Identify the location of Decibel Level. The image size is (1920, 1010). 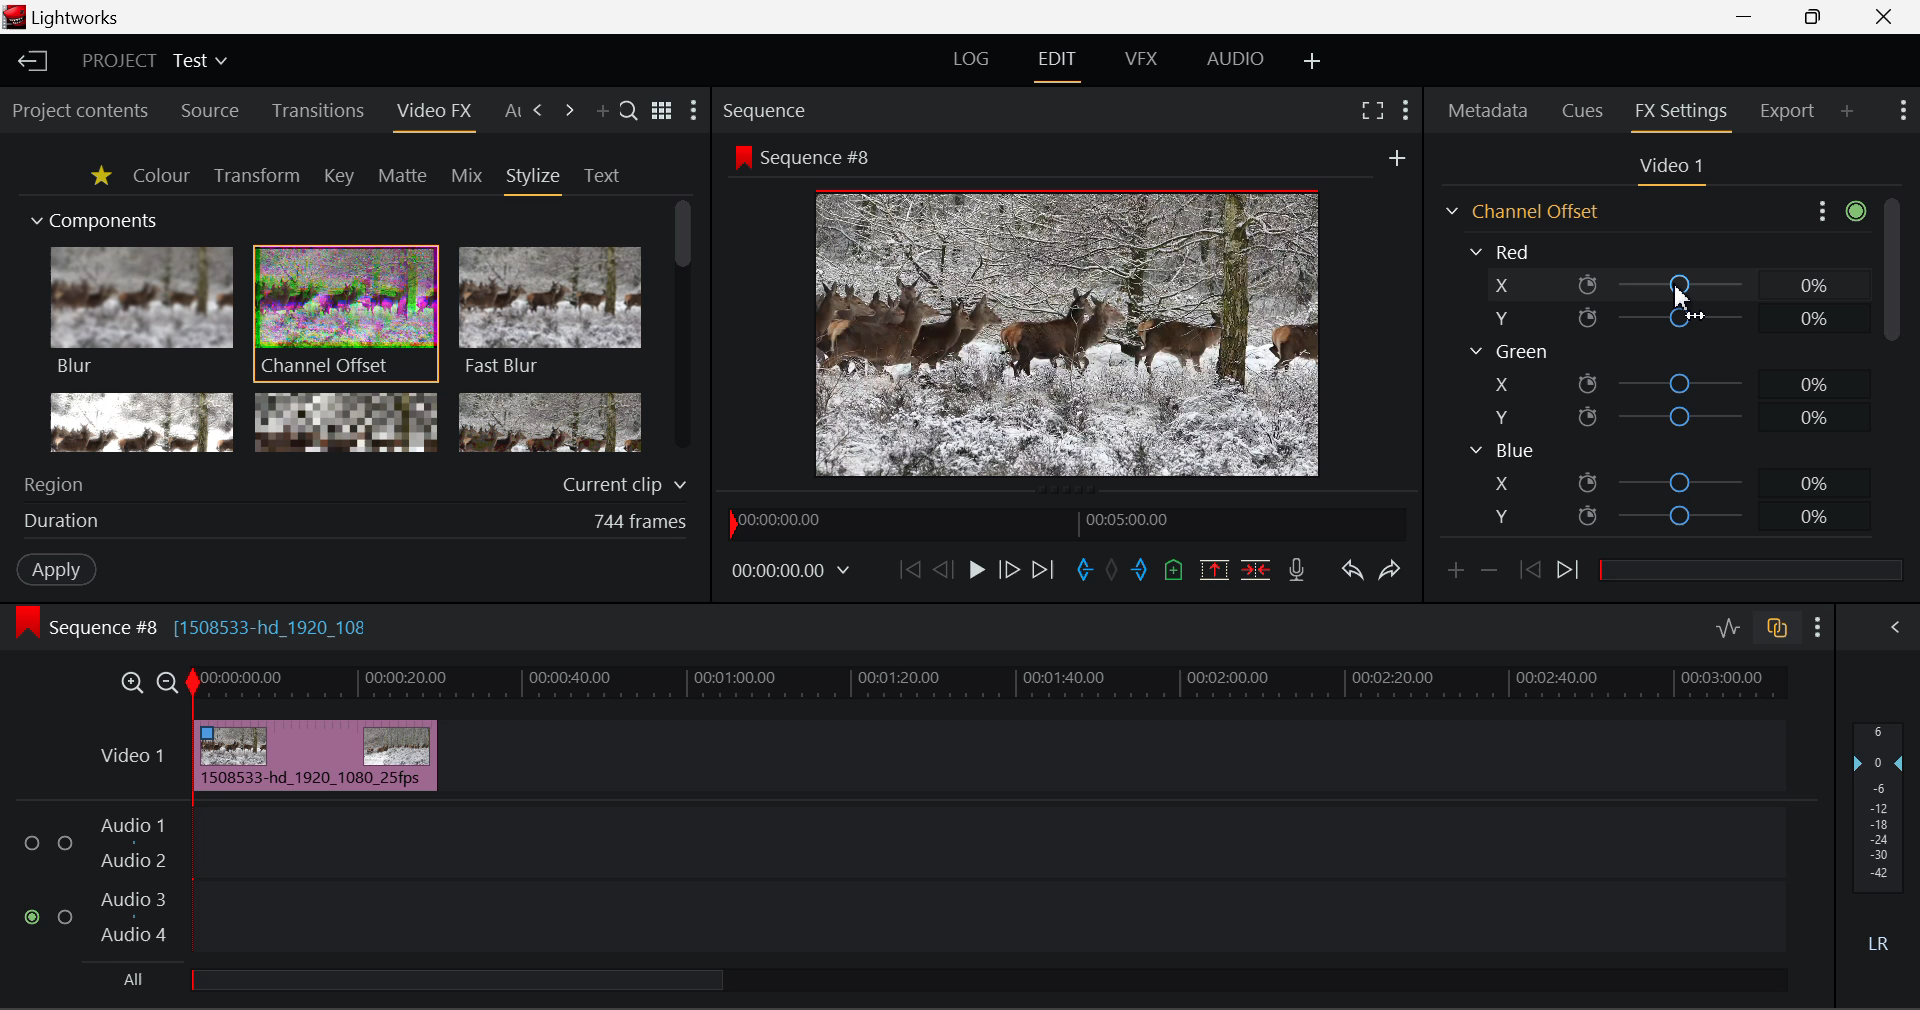
(1880, 835).